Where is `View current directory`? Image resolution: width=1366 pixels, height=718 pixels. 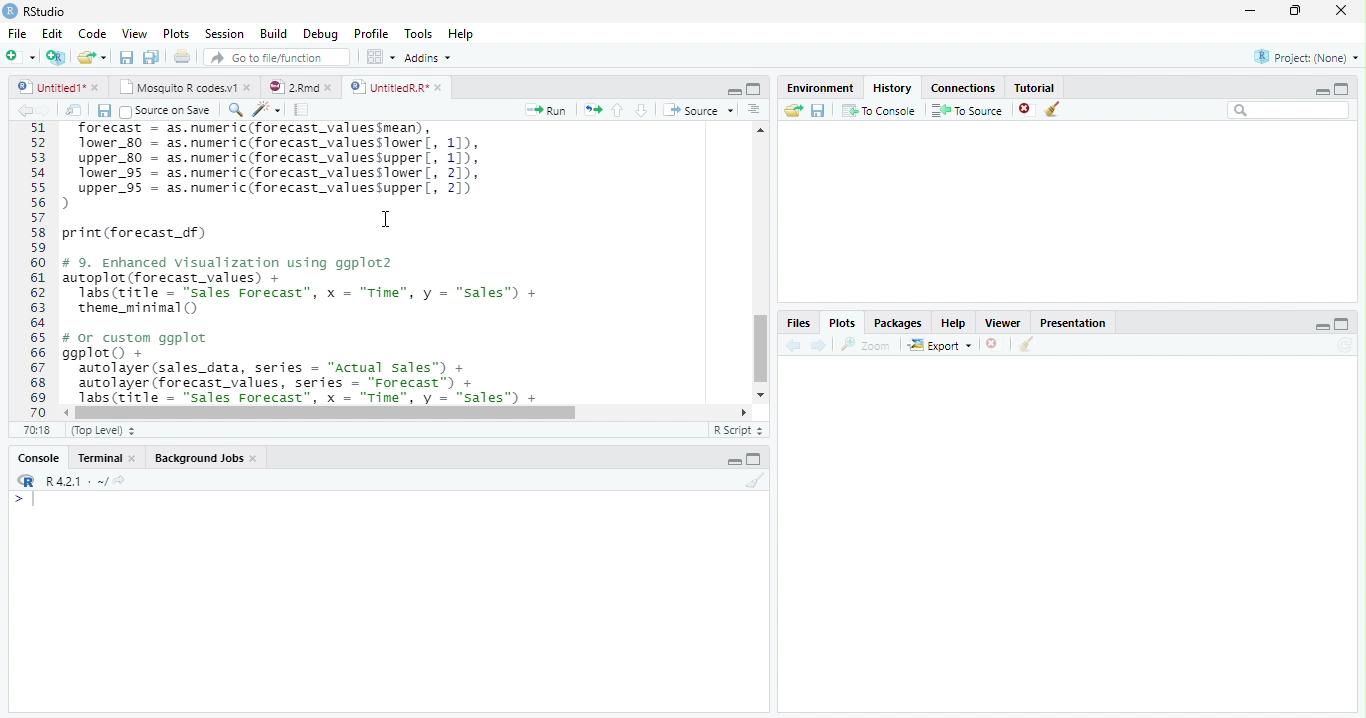 View current directory is located at coordinates (121, 481).